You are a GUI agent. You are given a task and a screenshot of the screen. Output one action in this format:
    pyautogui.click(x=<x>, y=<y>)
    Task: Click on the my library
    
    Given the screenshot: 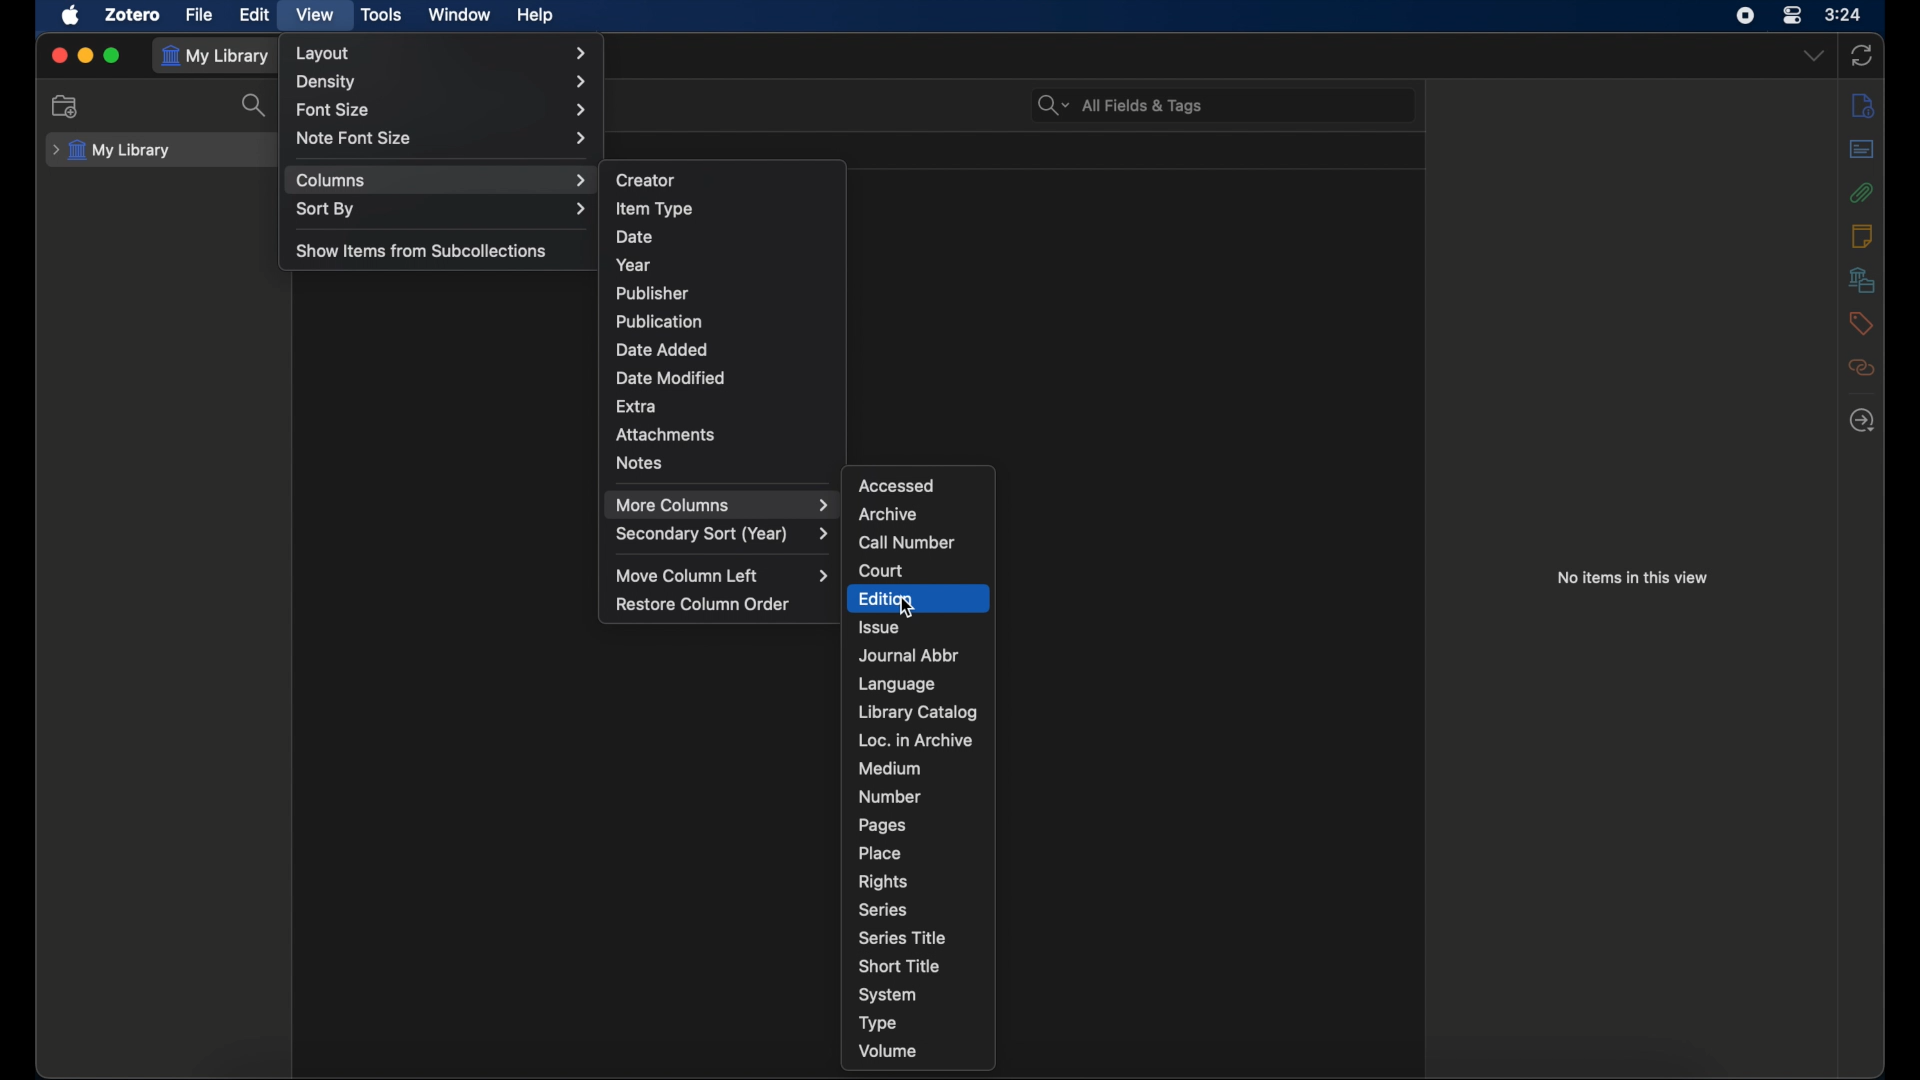 What is the action you would take?
    pyautogui.click(x=220, y=57)
    